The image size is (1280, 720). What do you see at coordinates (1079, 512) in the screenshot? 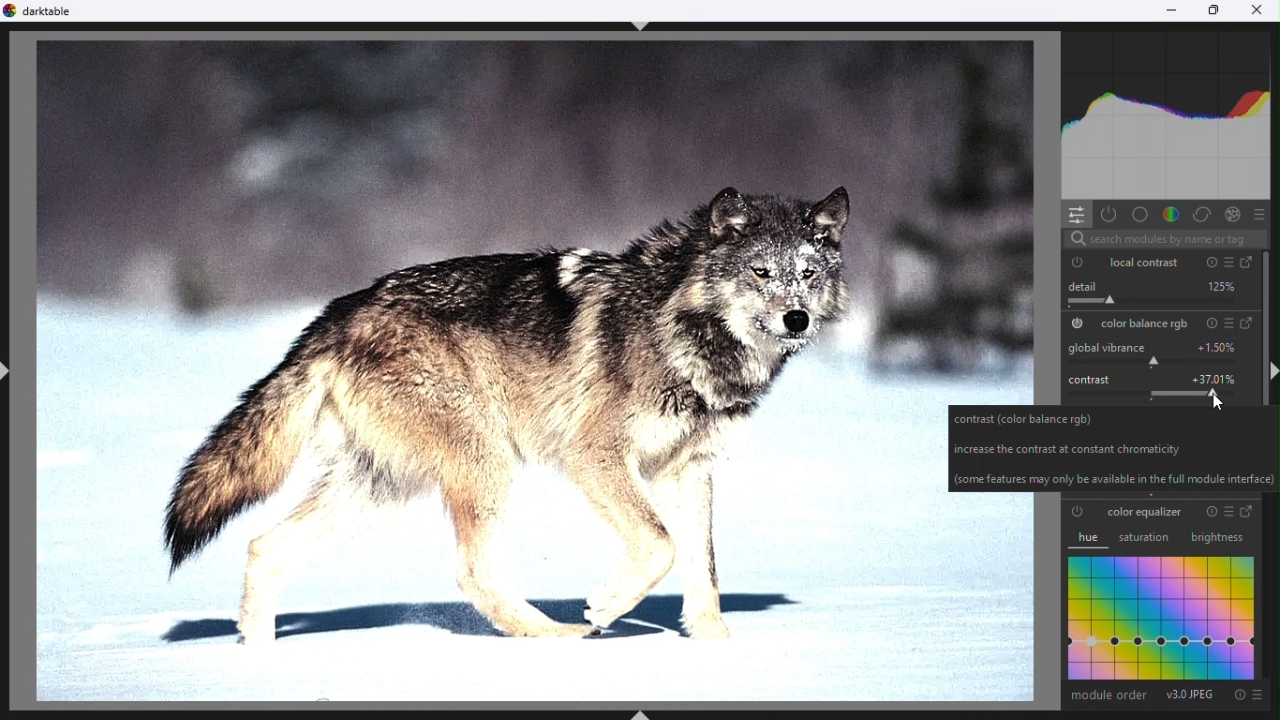
I see `color equalizer is switched off` at bounding box center [1079, 512].